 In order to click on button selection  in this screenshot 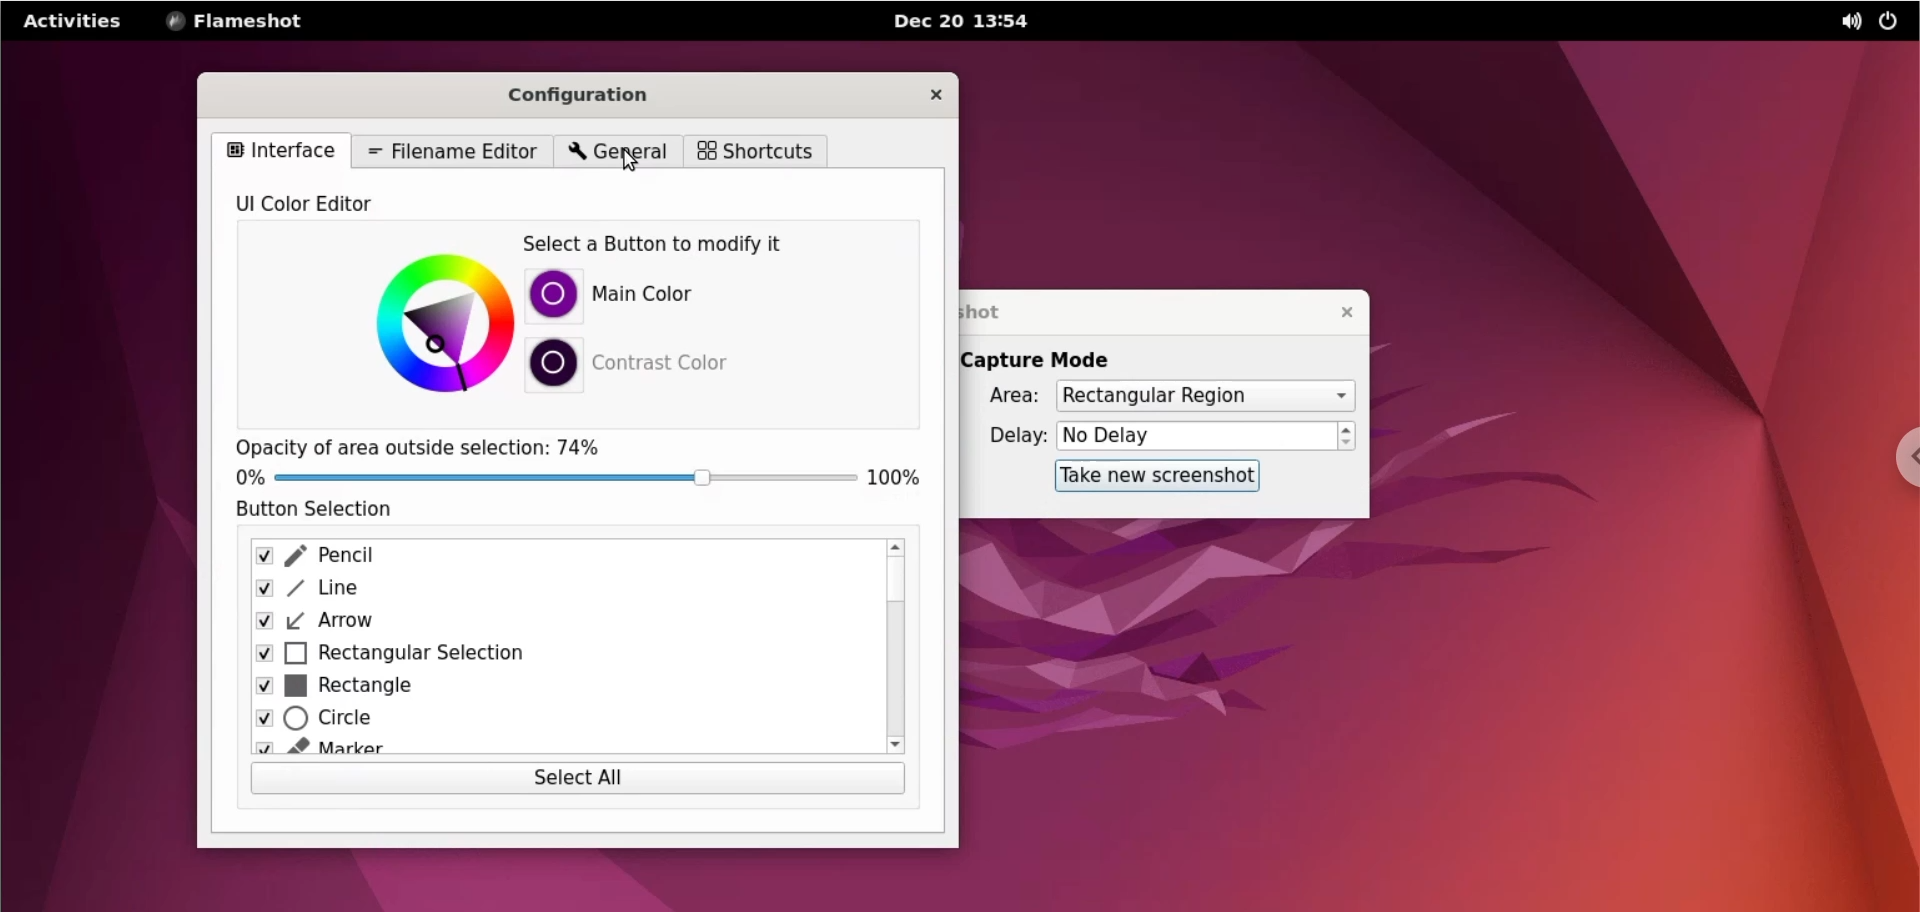, I will do `click(325, 511)`.